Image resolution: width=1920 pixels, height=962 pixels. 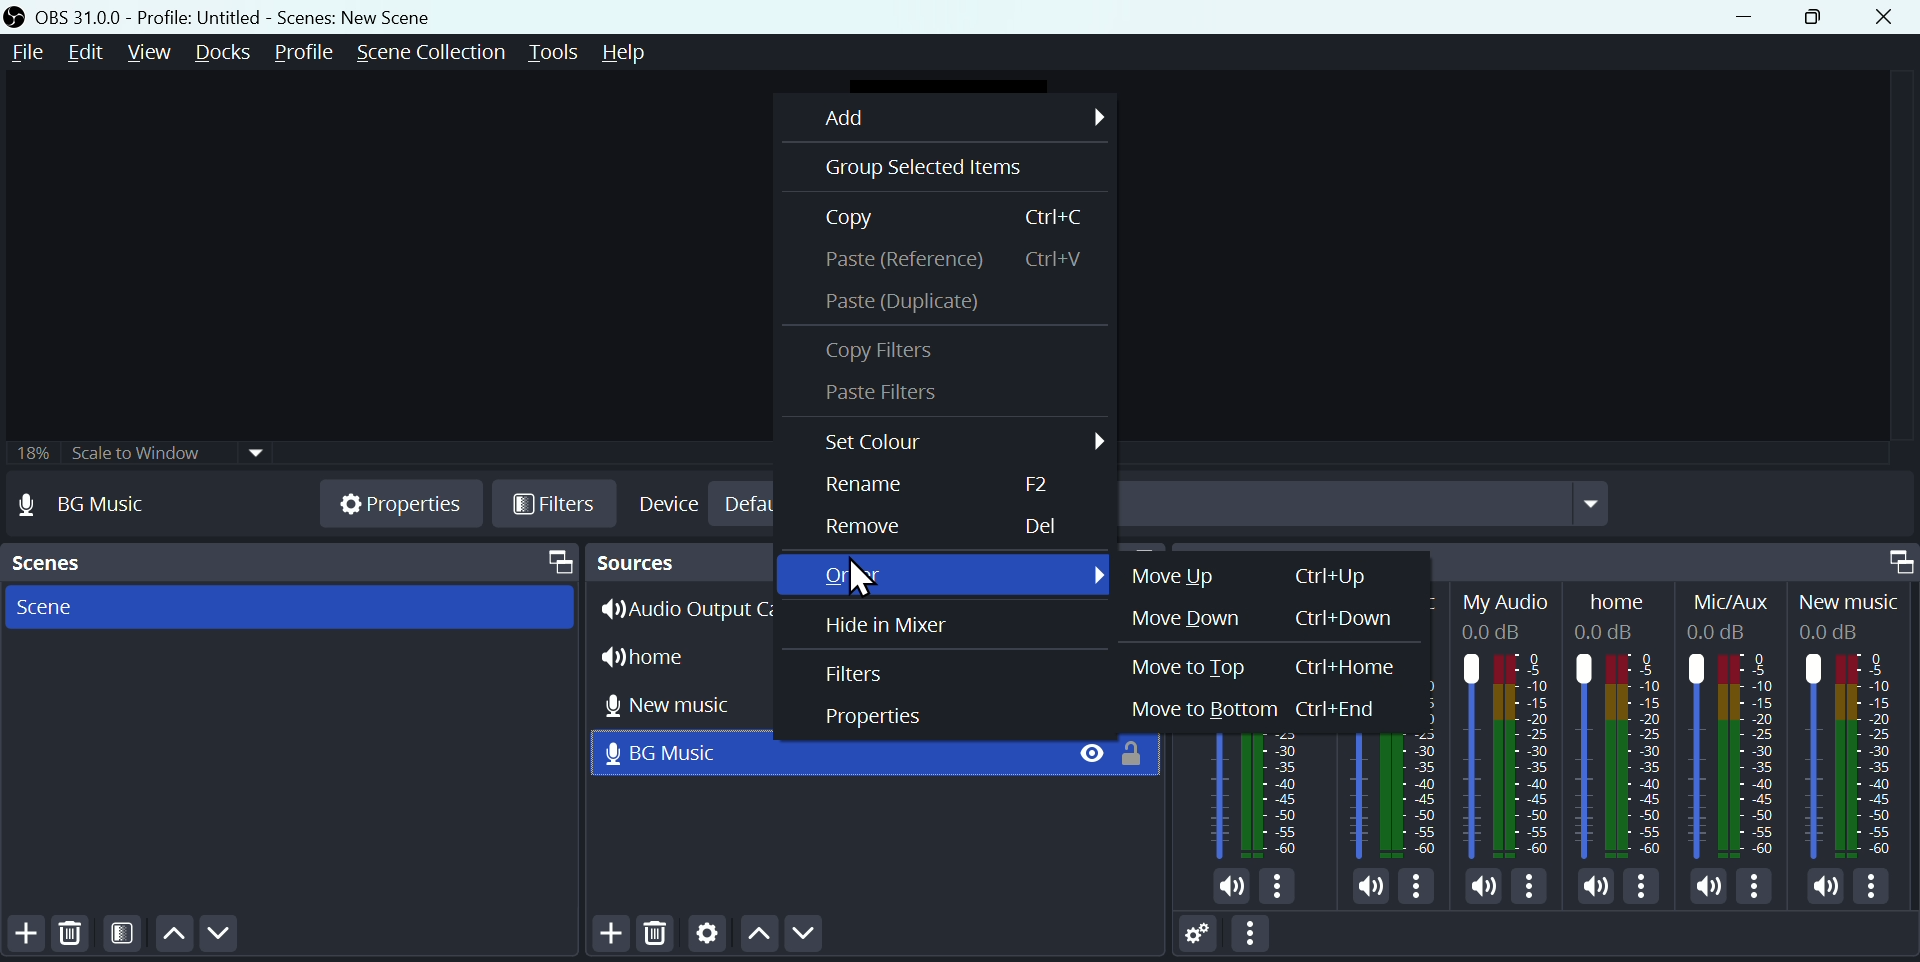 I want to click on More, so click(x=1282, y=888).